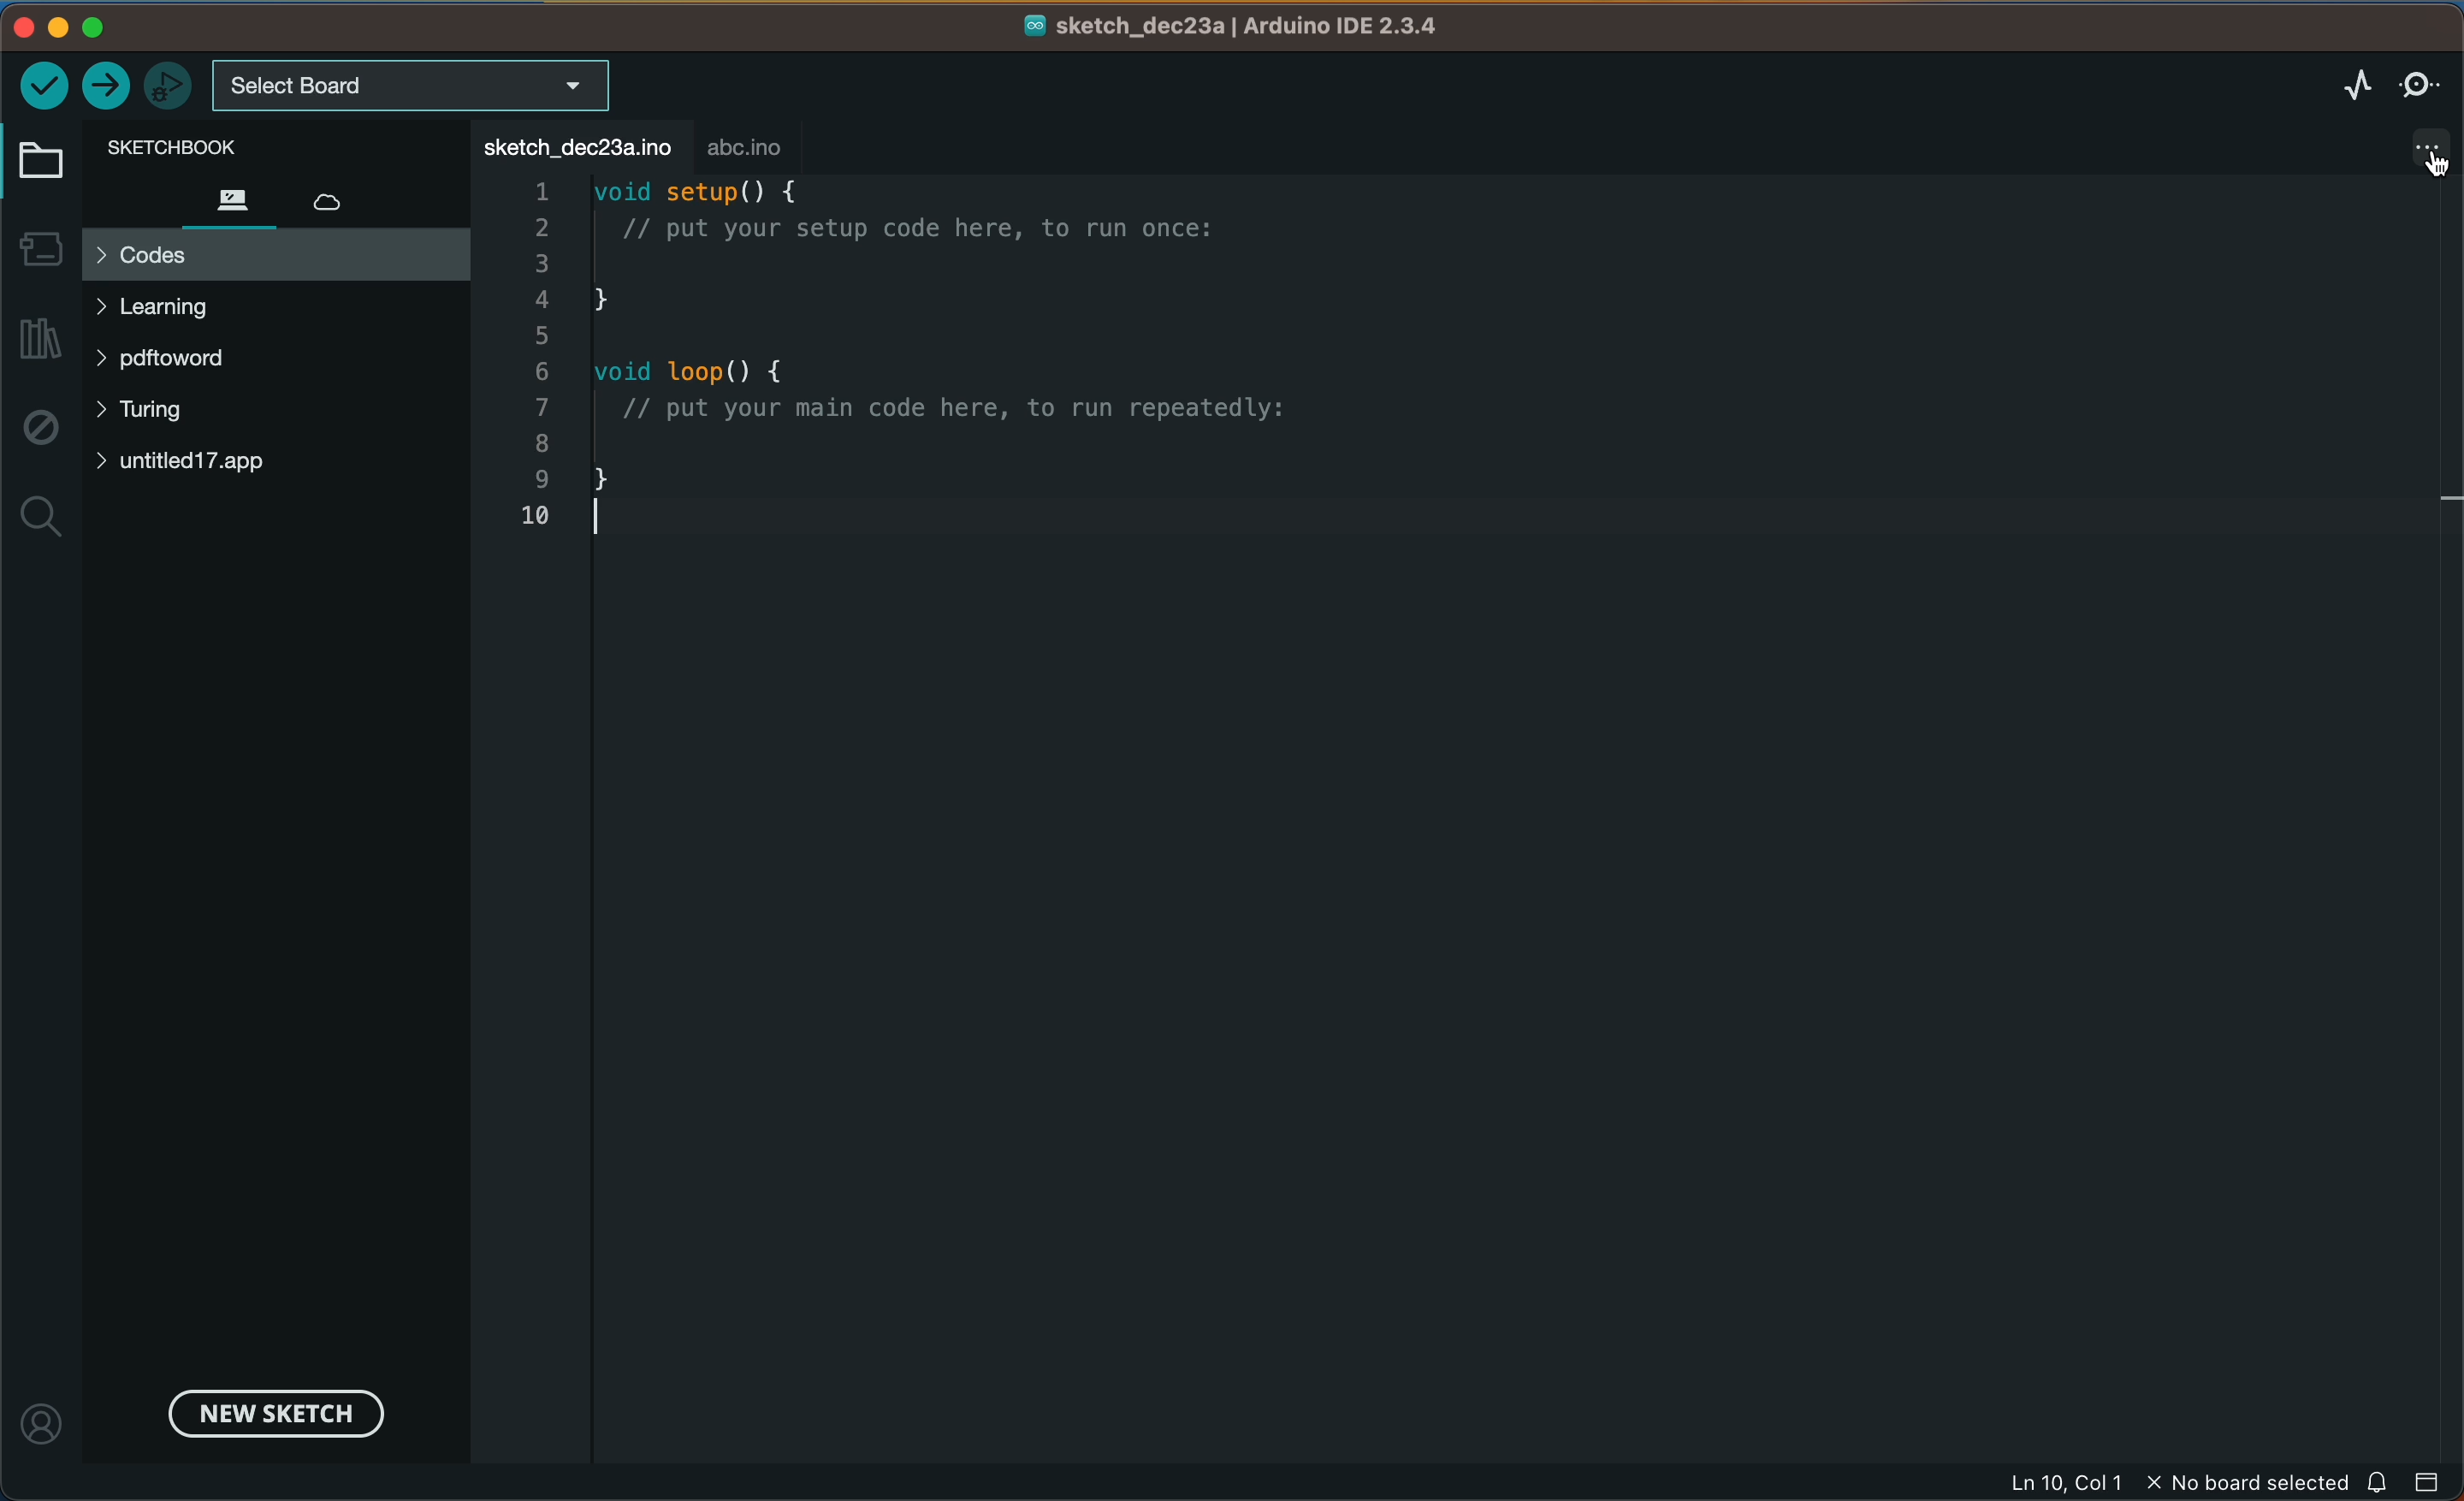  I want to click on file name, so click(1217, 27).